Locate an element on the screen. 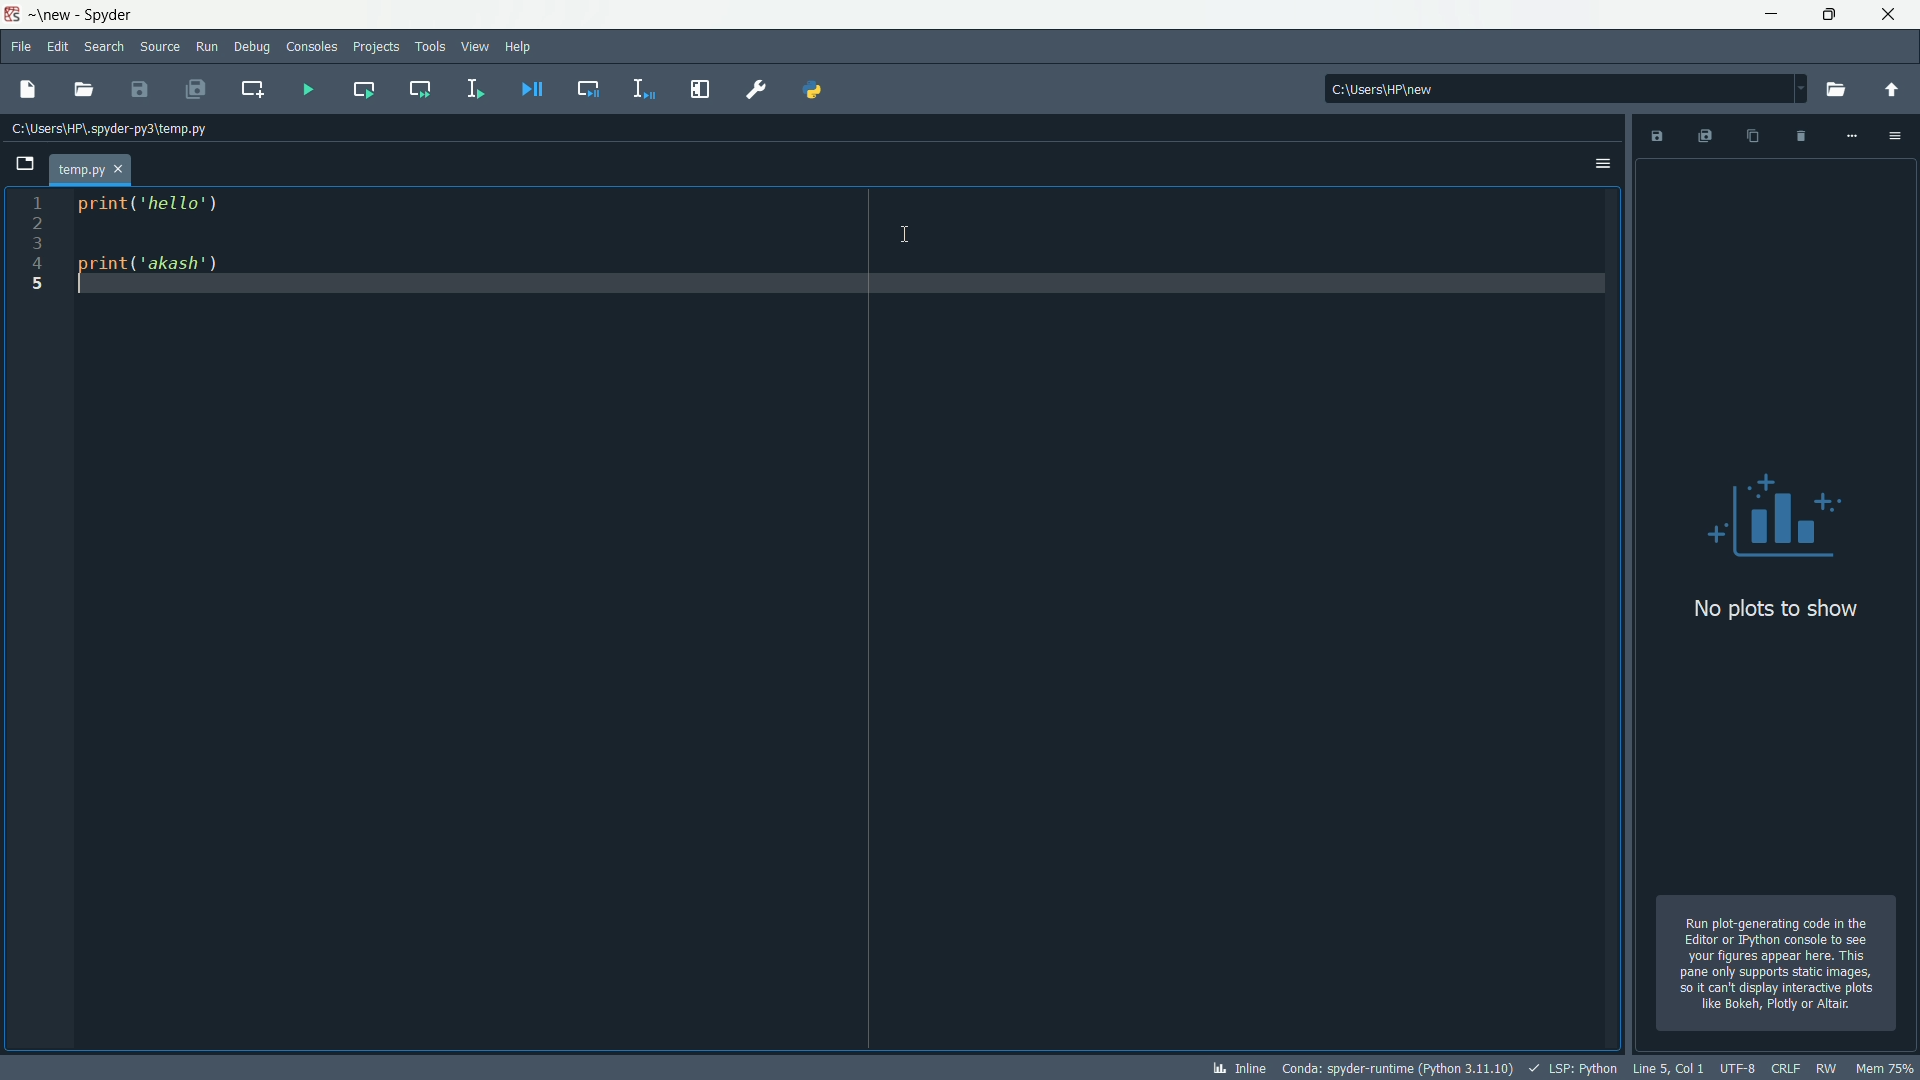 The height and width of the screenshot is (1080, 1920). browse tabs is located at coordinates (24, 163).